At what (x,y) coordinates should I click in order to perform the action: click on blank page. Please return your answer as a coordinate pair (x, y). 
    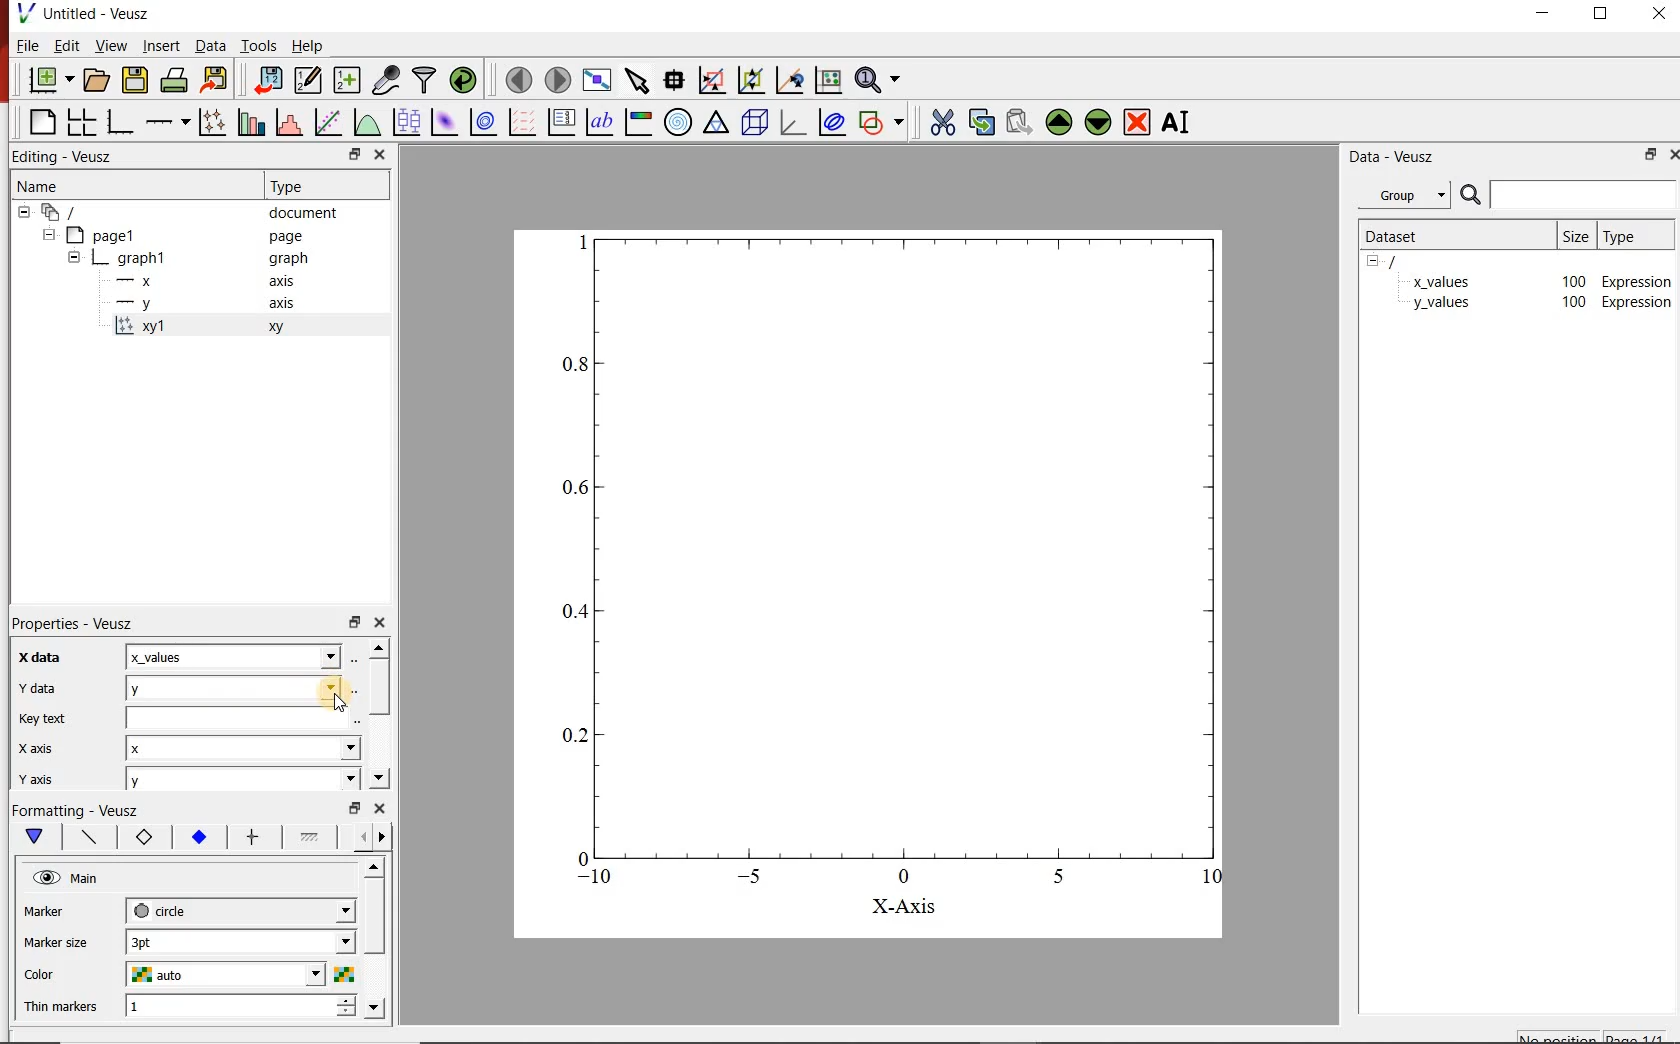
    Looking at the image, I should click on (42, 122).